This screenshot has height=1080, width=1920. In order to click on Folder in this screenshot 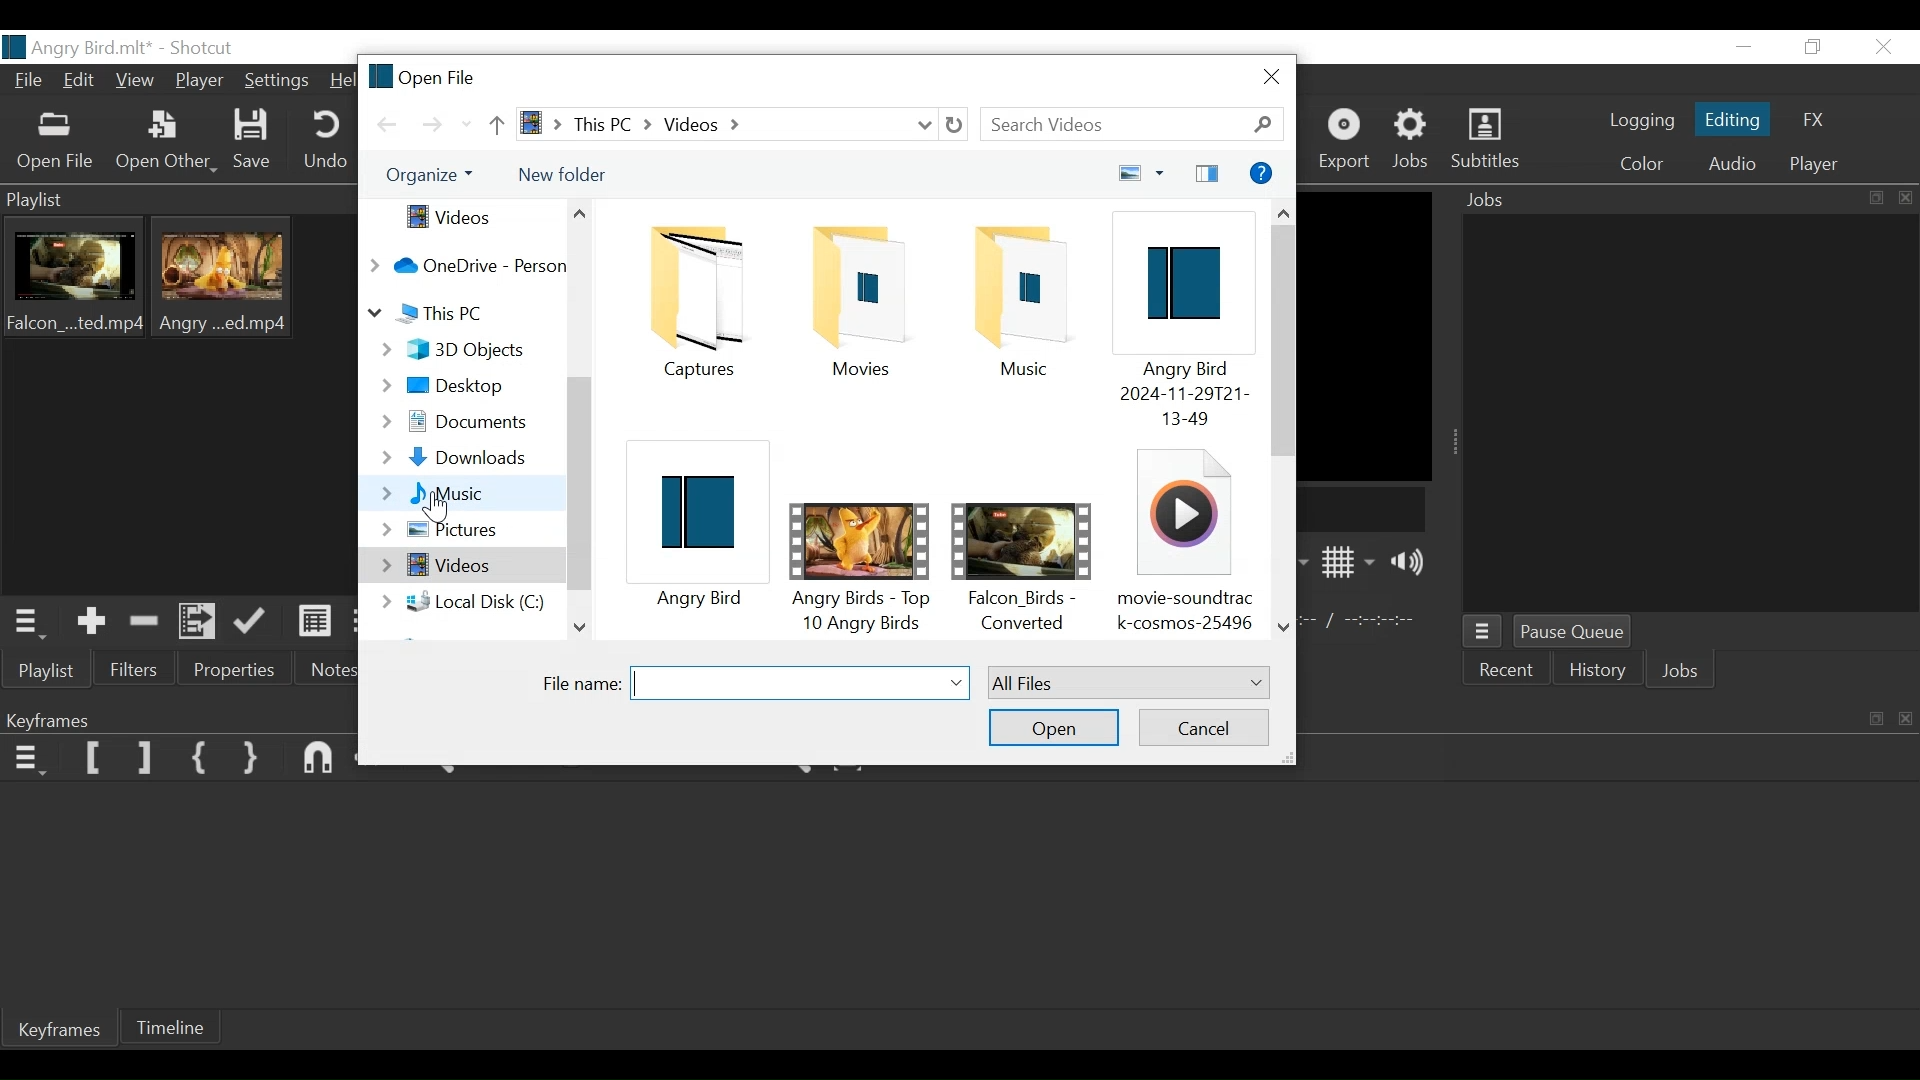, I will do `click(701, 296)`.